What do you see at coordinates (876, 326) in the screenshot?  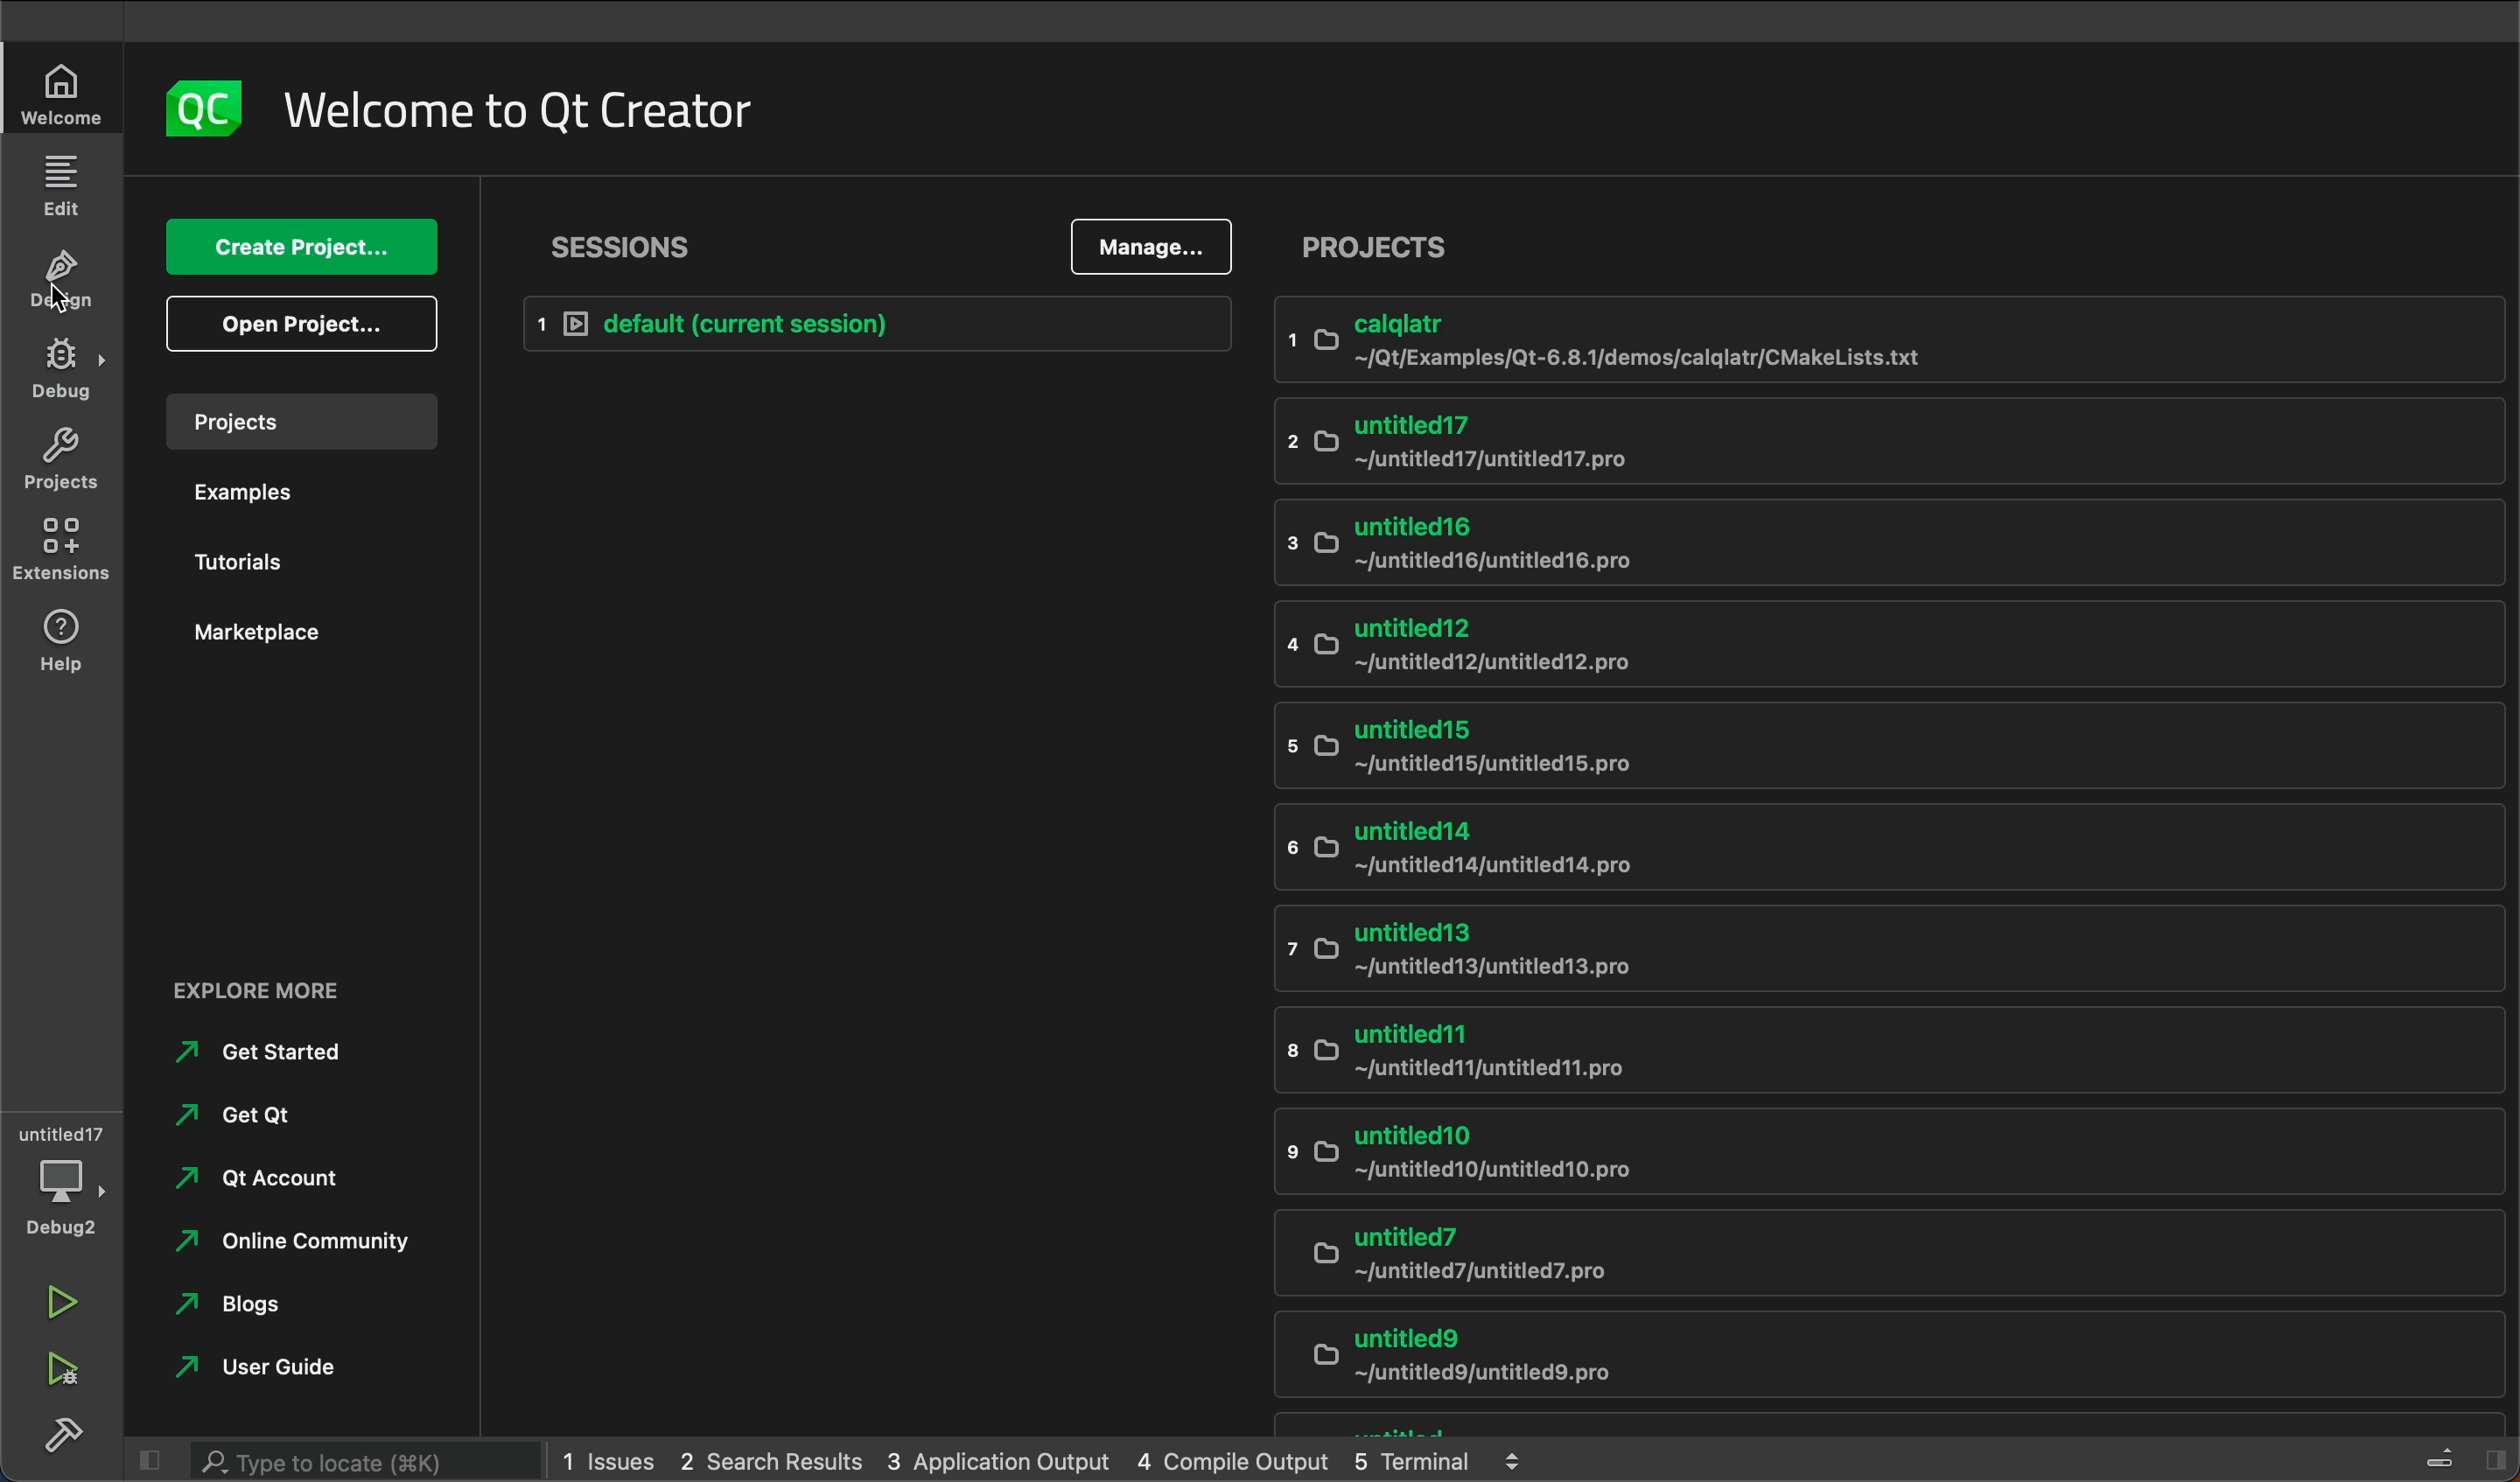 I see `current session` at bounding box center [876, 326].